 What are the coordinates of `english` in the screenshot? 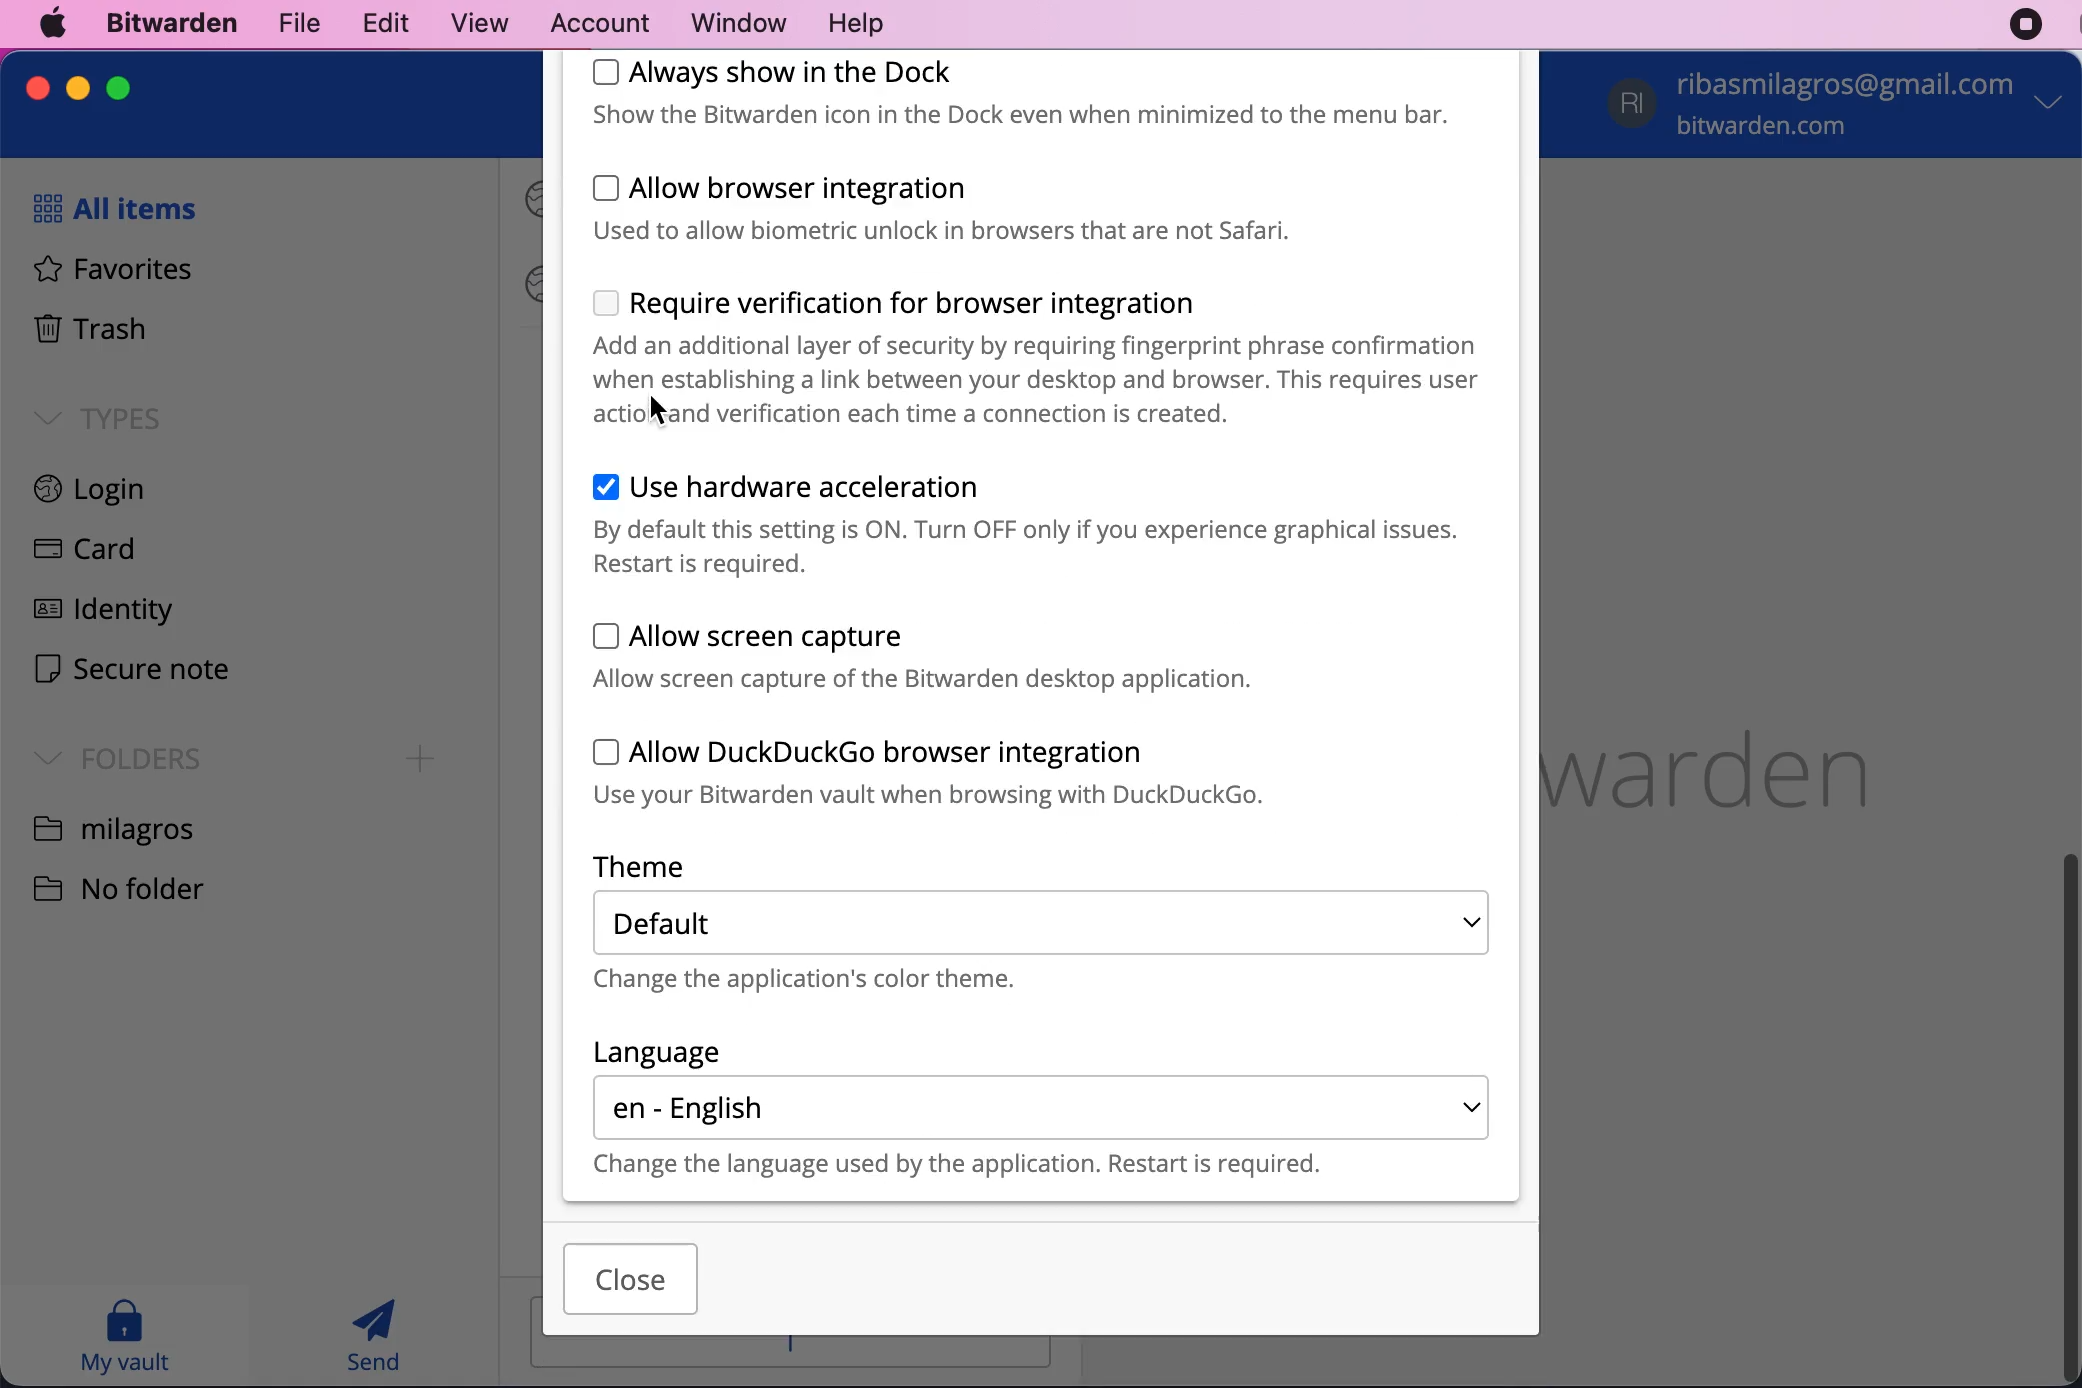 It's located at (1042, 1107).